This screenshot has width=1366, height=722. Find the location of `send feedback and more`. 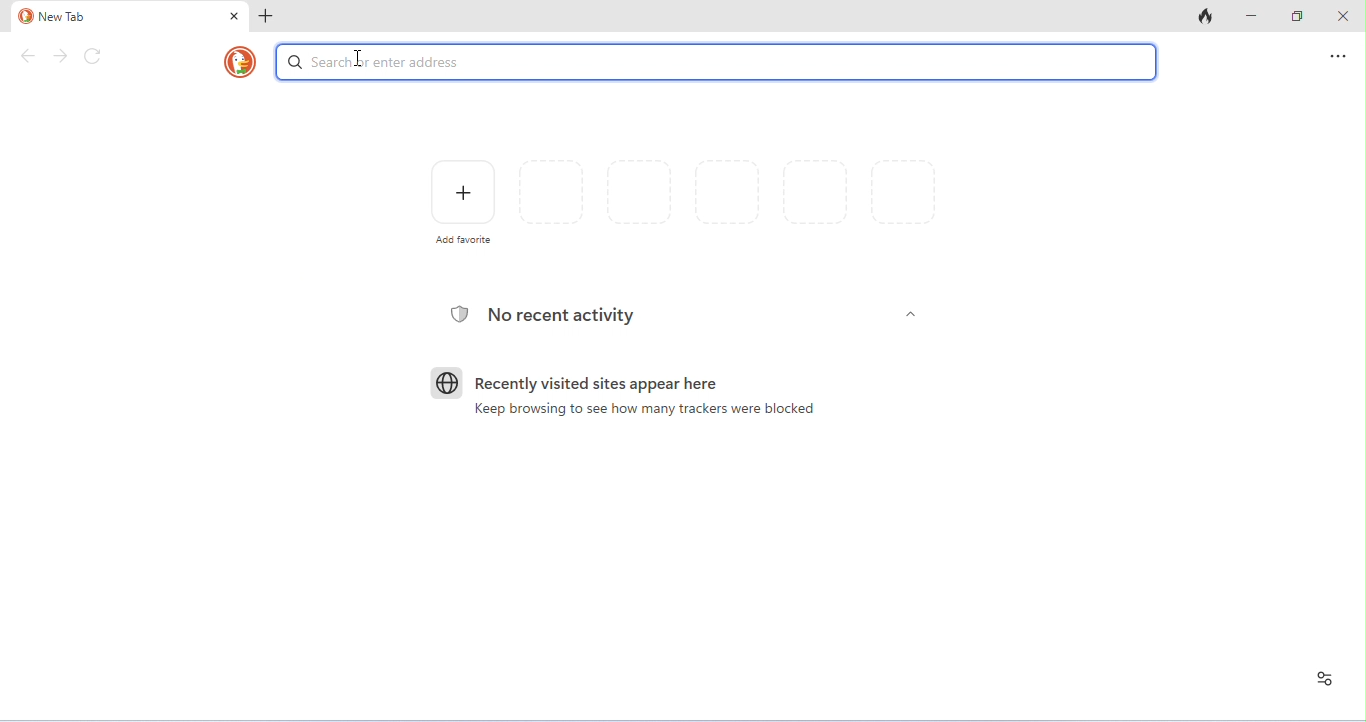

send feedback and more is located at coordinates (1336, 56).